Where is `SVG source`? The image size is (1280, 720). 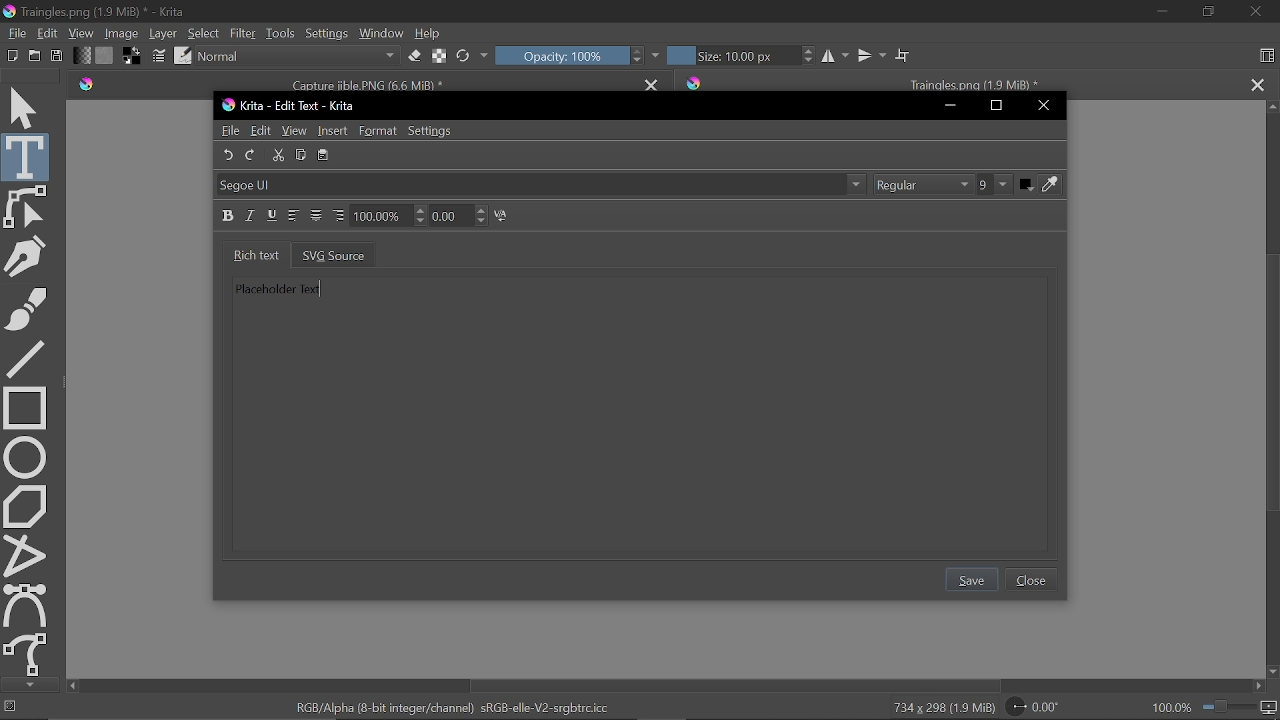 SVG source is located at coordinates (334, 257).